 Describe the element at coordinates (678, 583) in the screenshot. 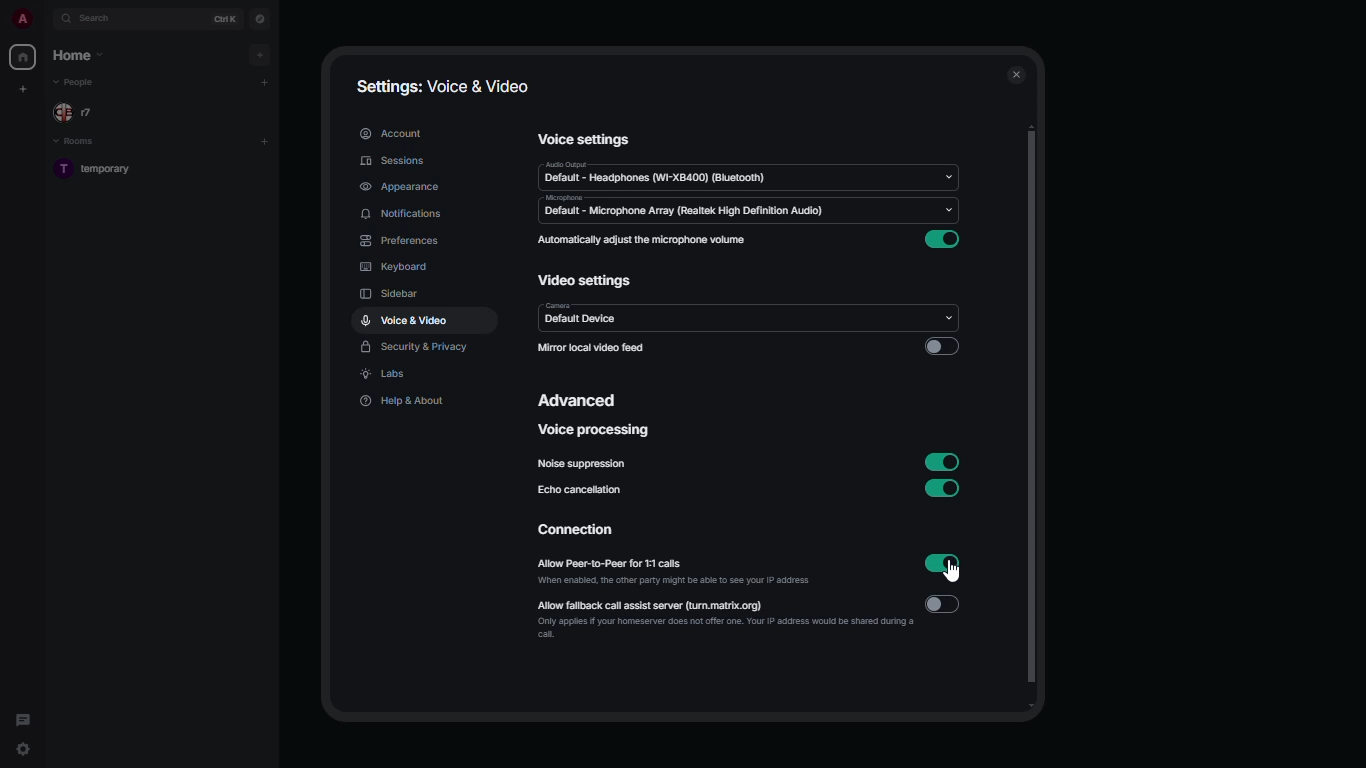

I see `‘When enabled, he Other party ANgIt be able 10 800 your IP address` at that location.